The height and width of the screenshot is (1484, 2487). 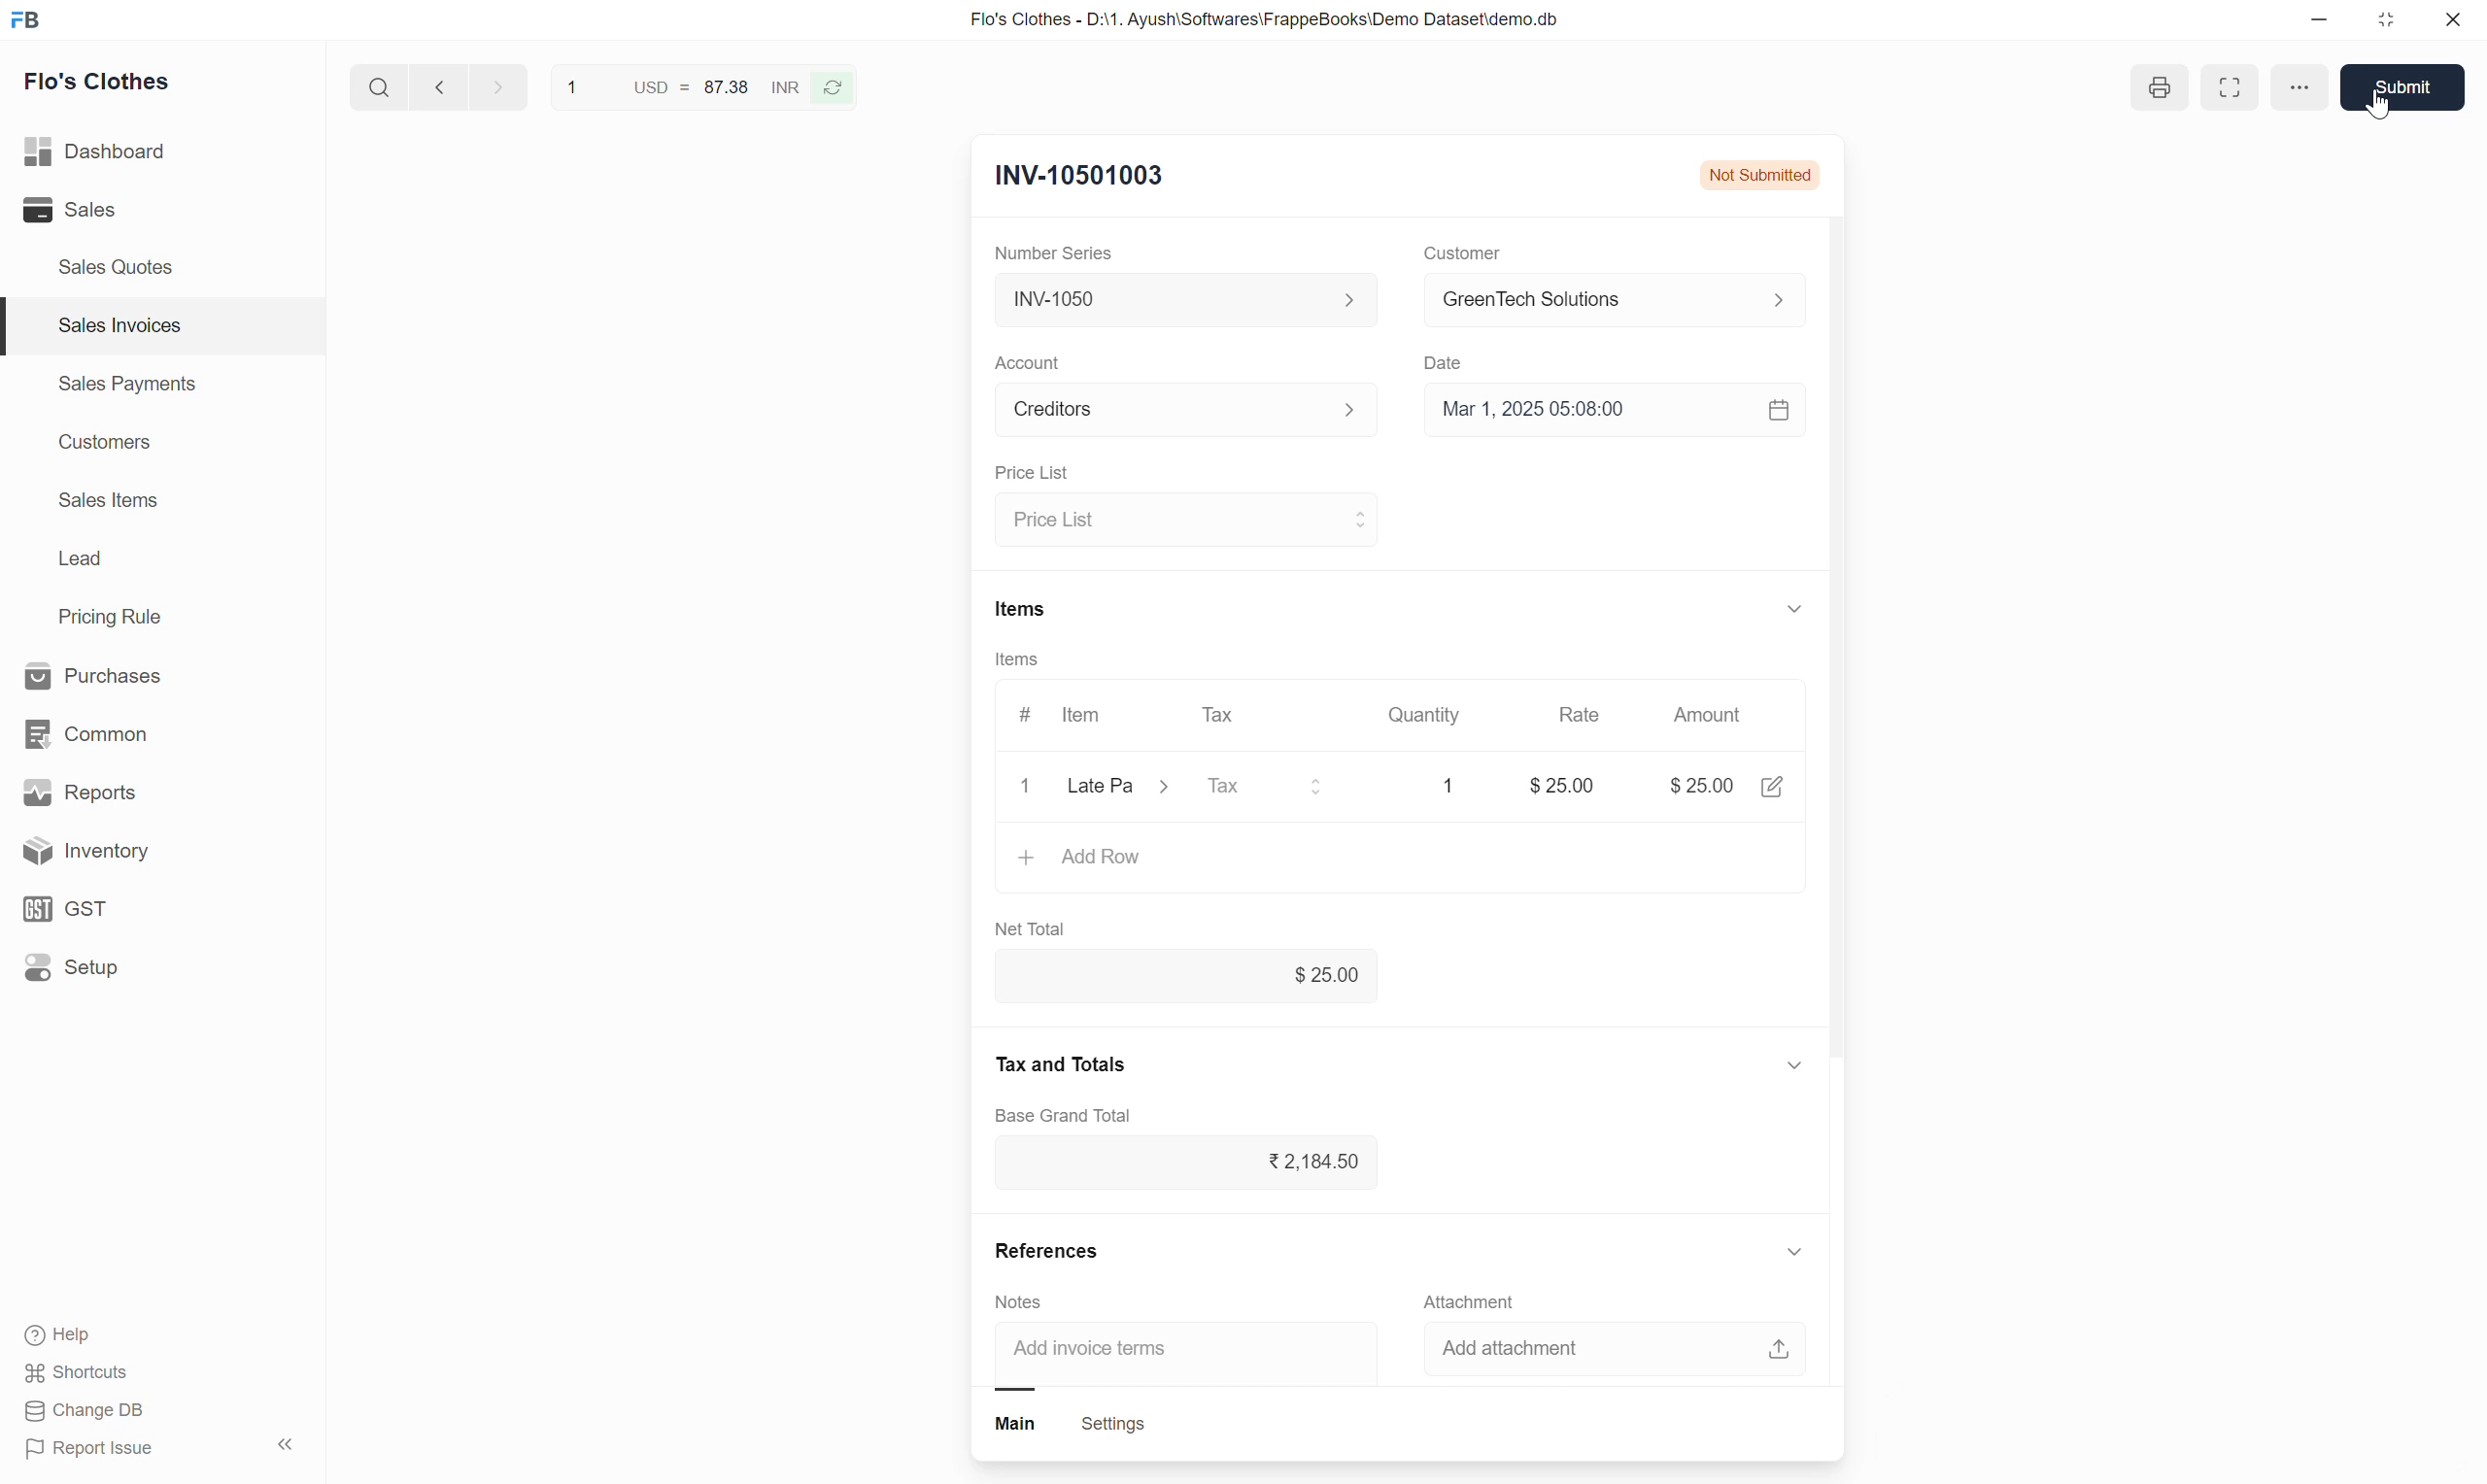 I want to click on main, so click(x=1008, y=1425).